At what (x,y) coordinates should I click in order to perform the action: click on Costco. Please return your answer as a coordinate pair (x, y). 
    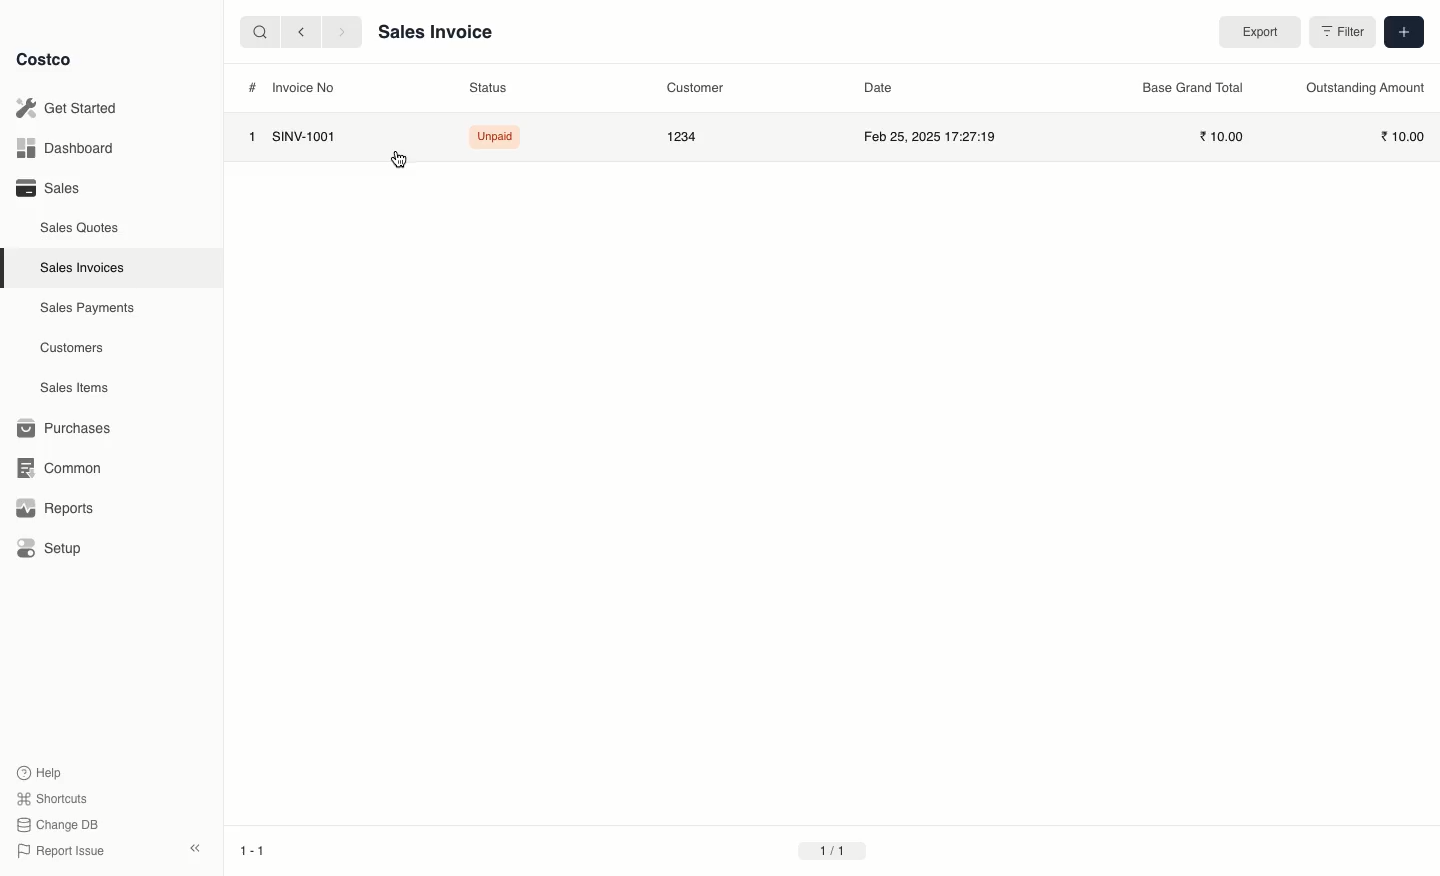
    Looking at the image, I should click on (46, 59).